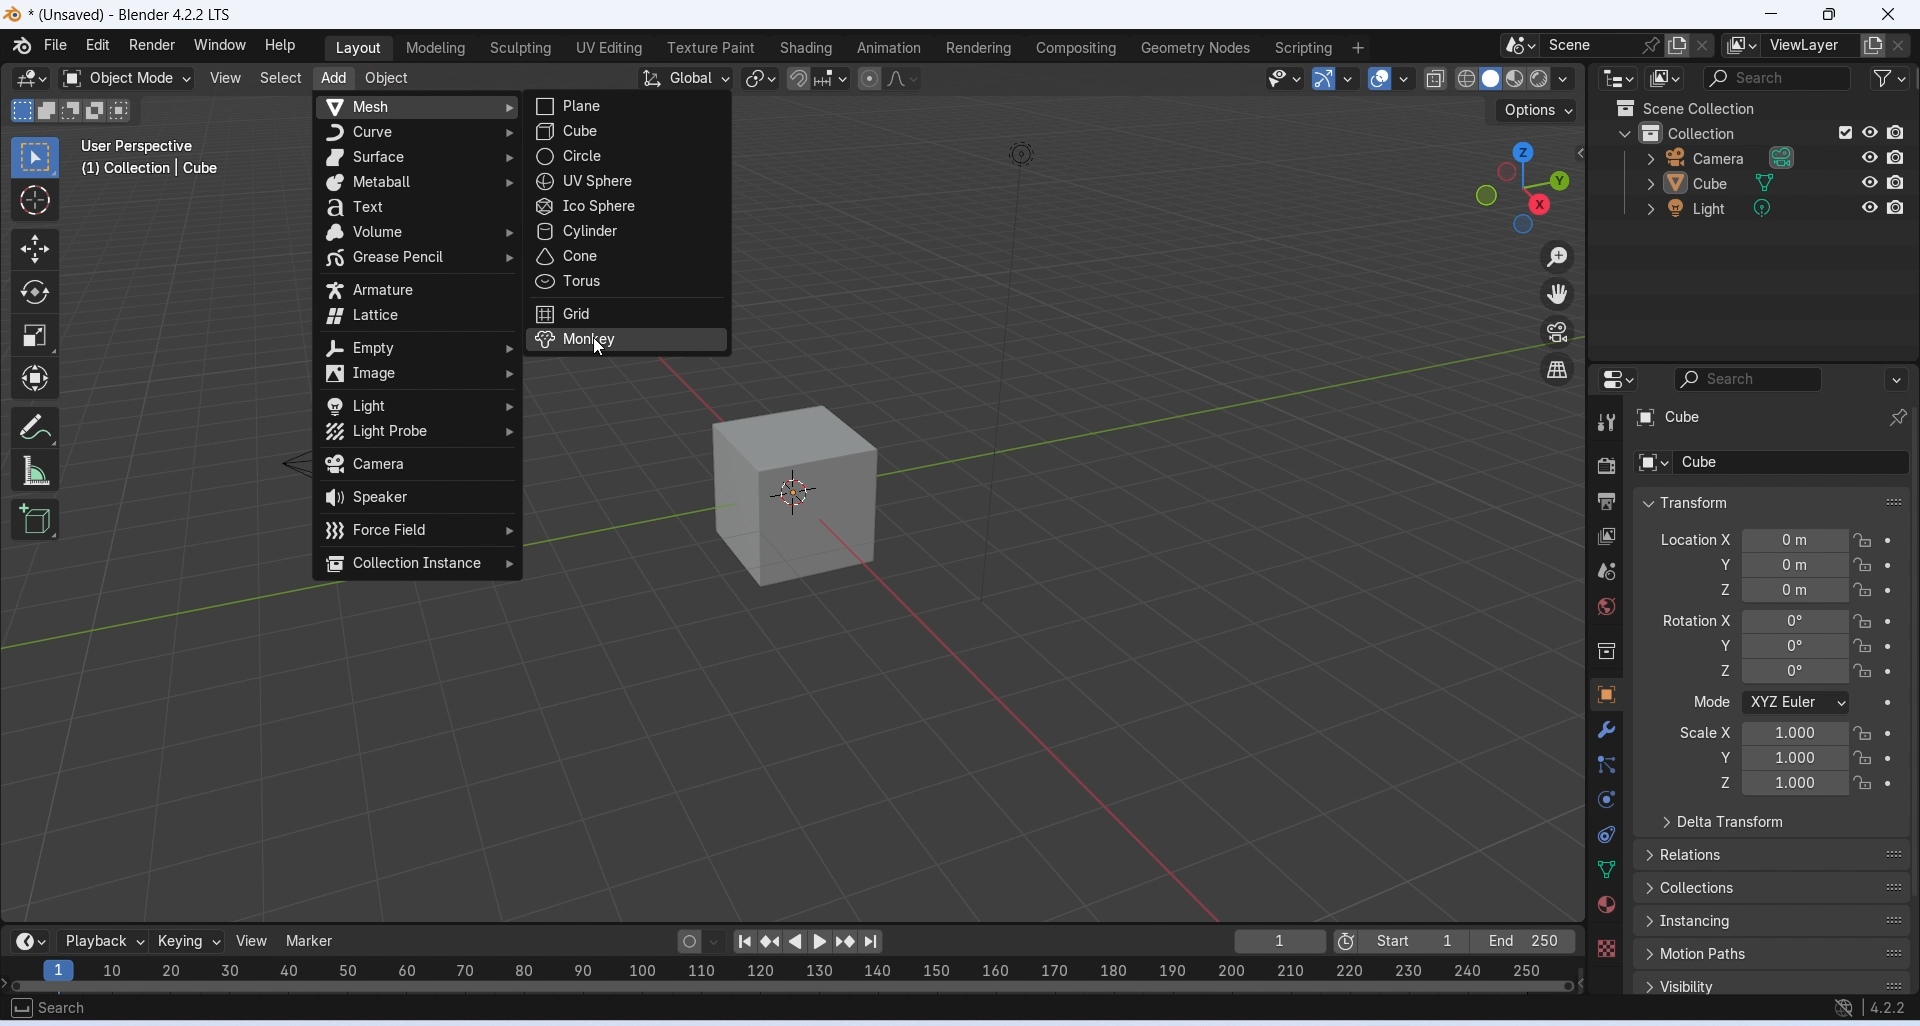 This screenshot has width=1920, height=1026. What do you see at coordinates (1795, 732) in the screenshot?
I see `scale` at bounding box center [1795, 732].